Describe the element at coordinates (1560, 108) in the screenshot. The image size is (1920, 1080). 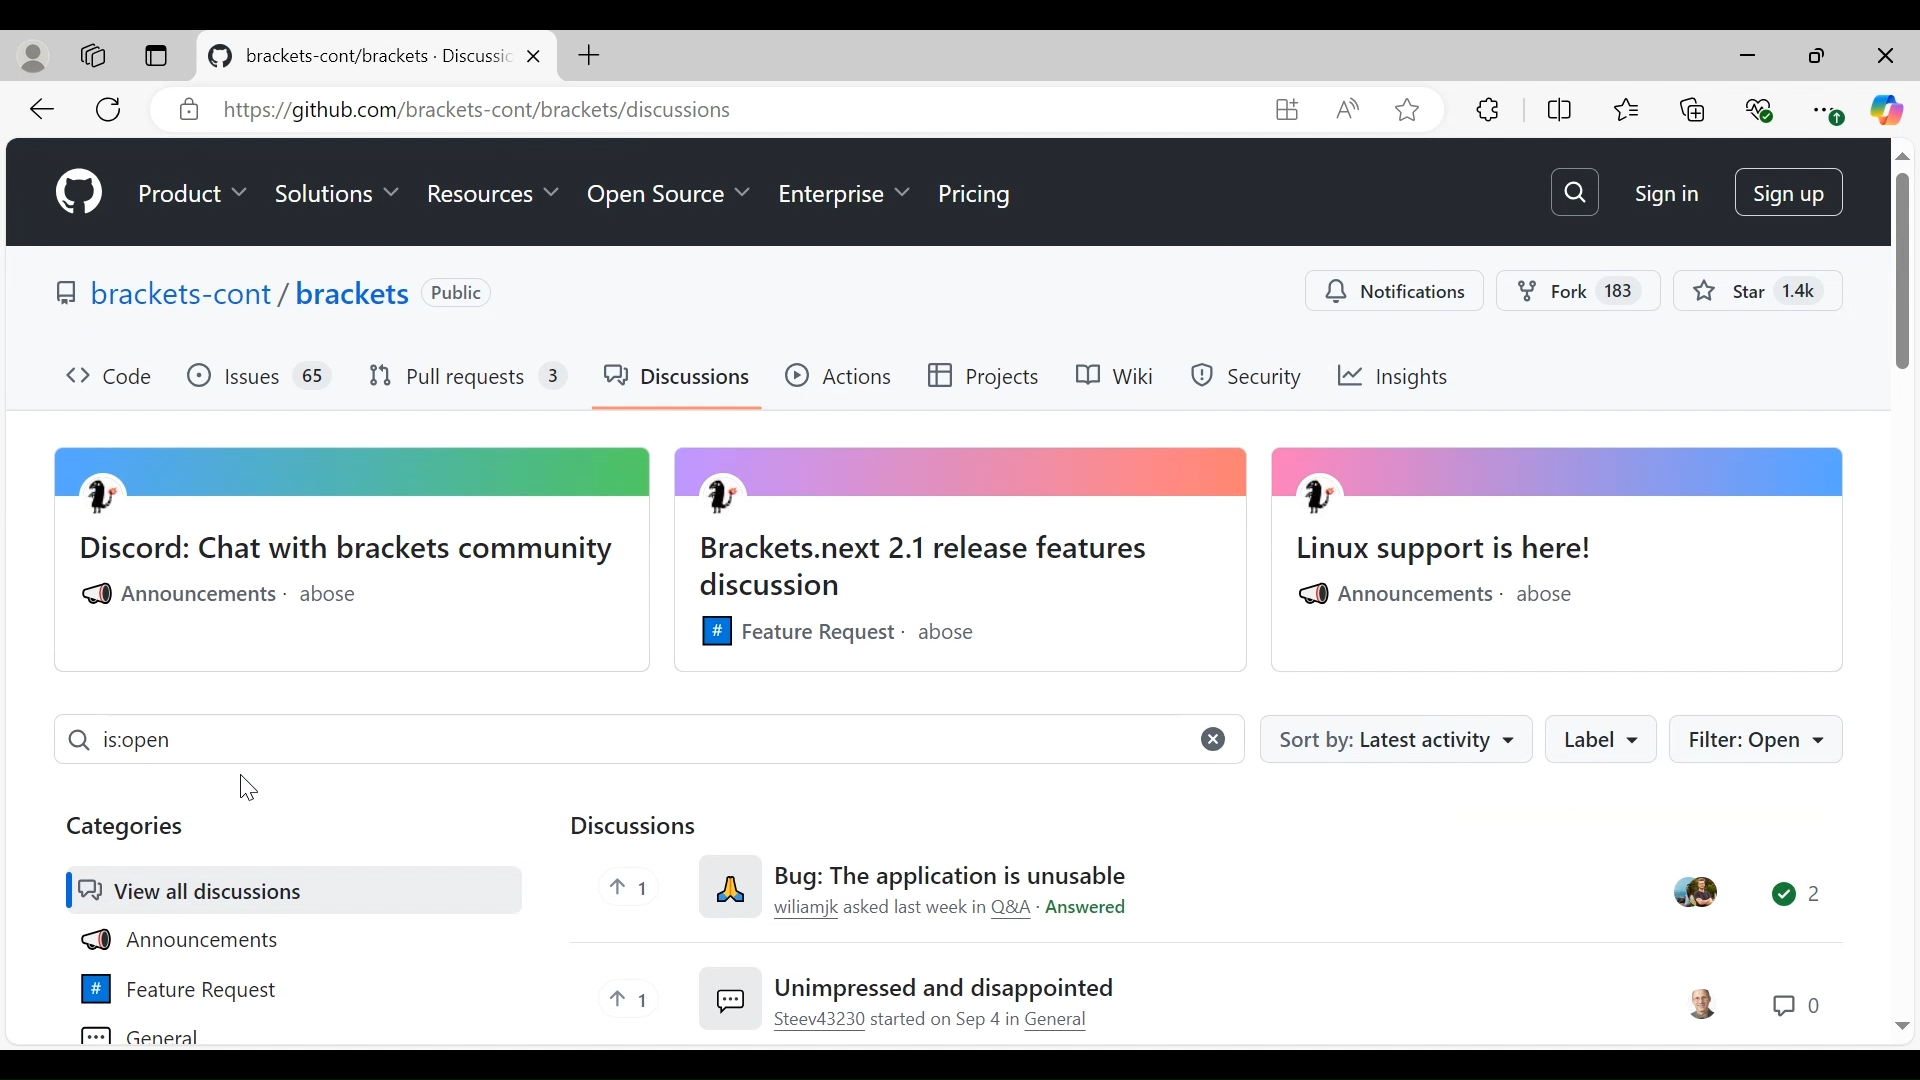
I see `Split Screen` at that location.